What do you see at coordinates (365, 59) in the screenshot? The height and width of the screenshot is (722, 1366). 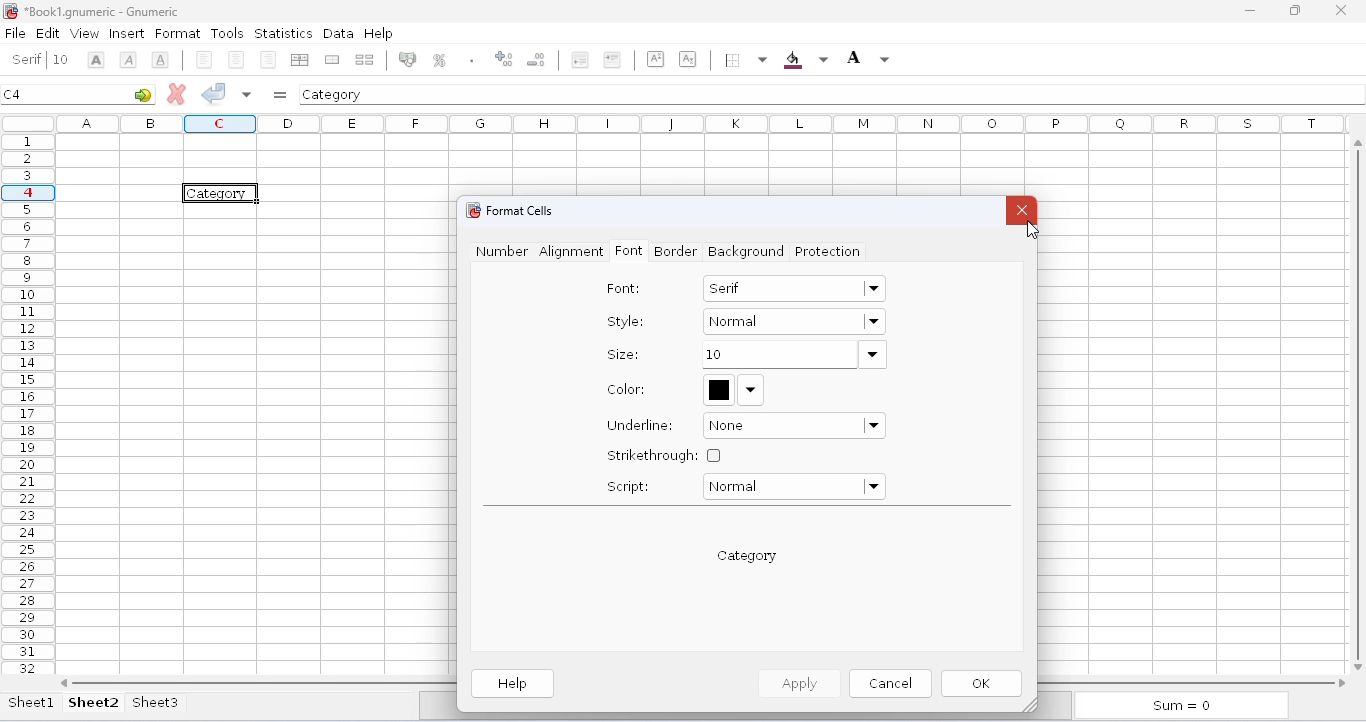 I see `merge a range of cells` at bounding box center [365, 59].